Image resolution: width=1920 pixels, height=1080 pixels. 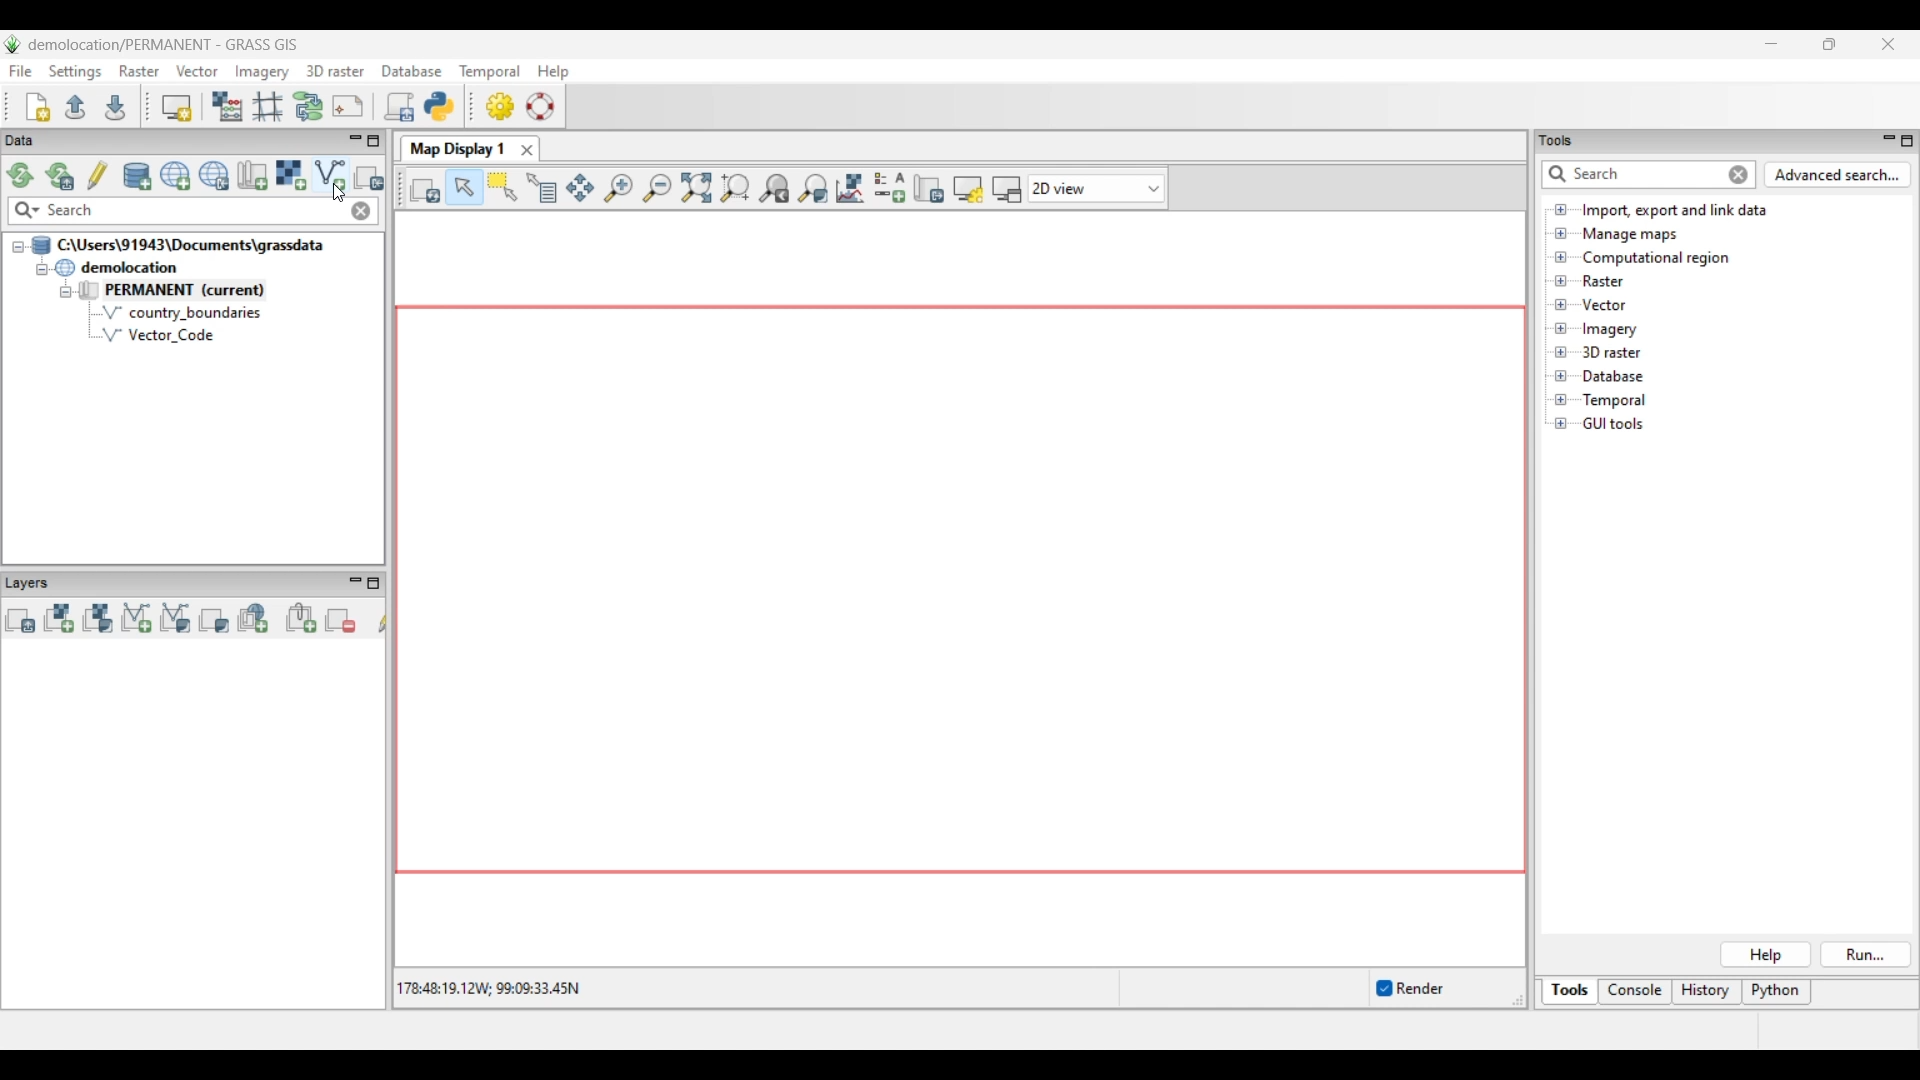 I want to click on Import vector data, current selection, so click(x=330, y=175).